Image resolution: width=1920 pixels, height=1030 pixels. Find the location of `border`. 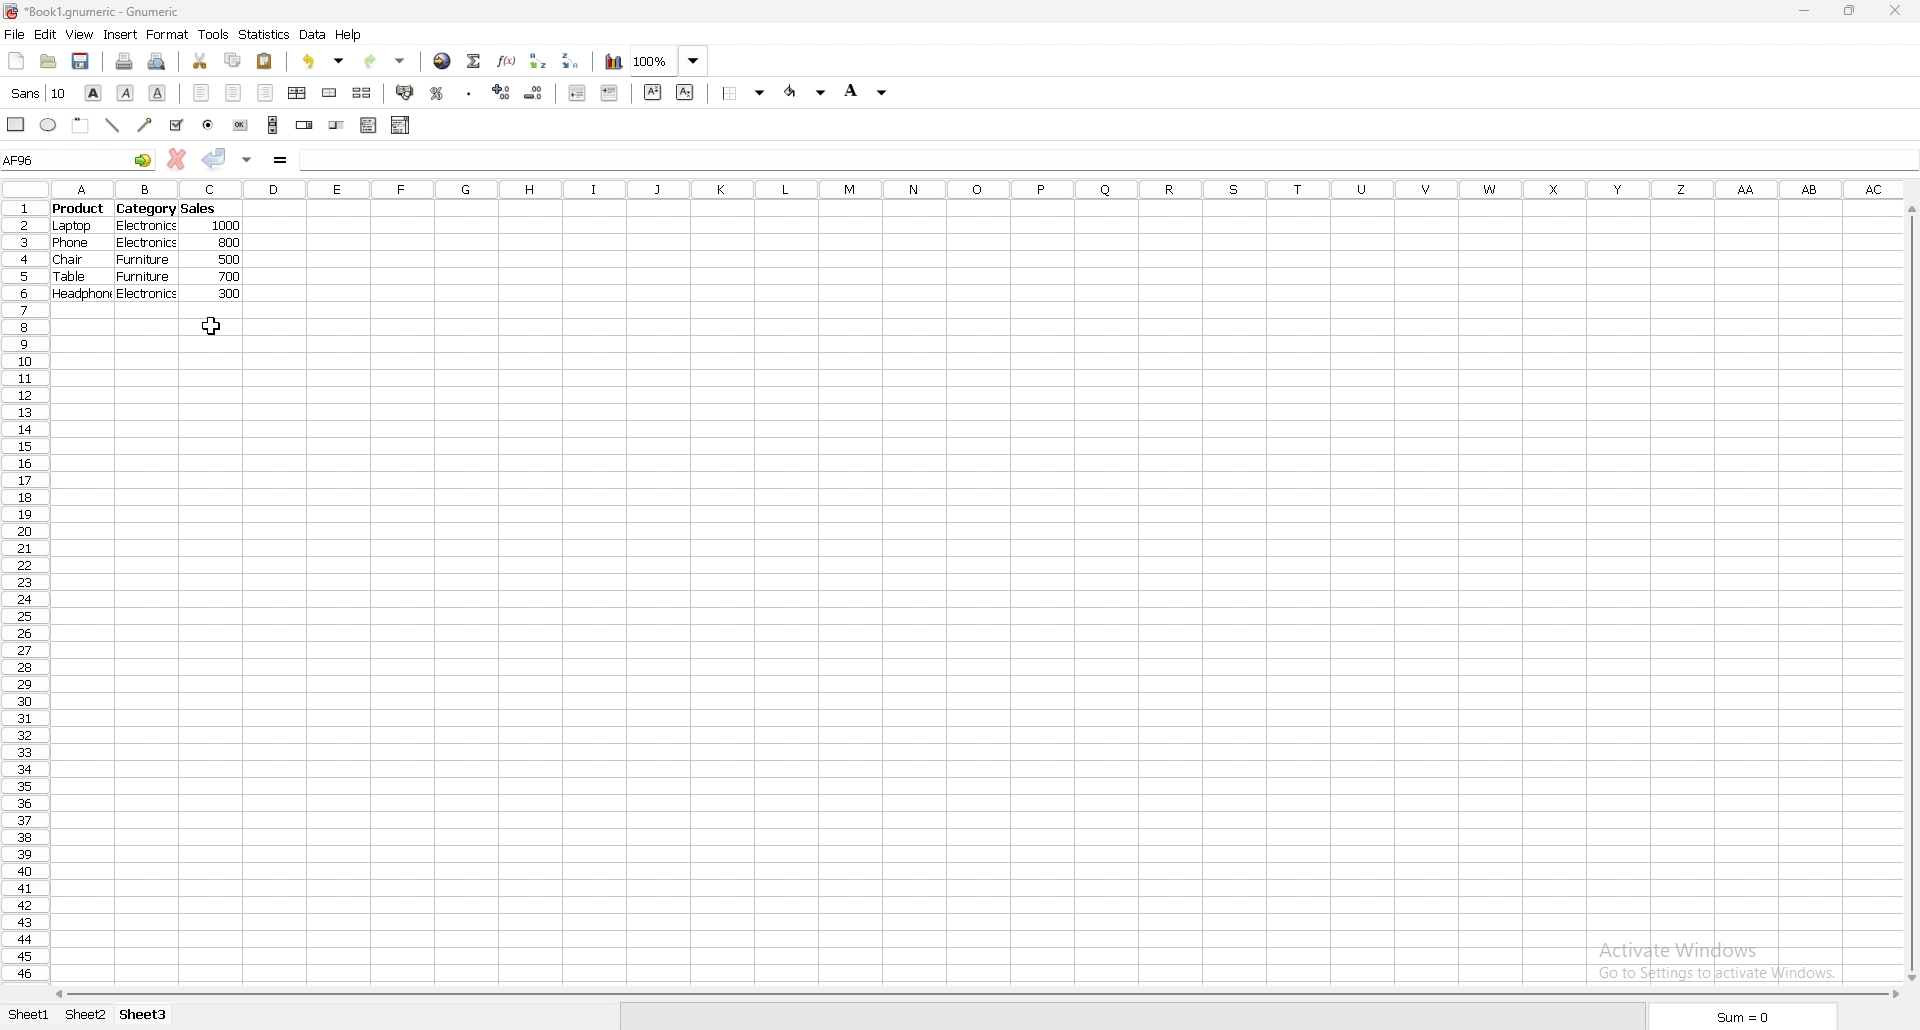

border is located at coordinates (745, 91).